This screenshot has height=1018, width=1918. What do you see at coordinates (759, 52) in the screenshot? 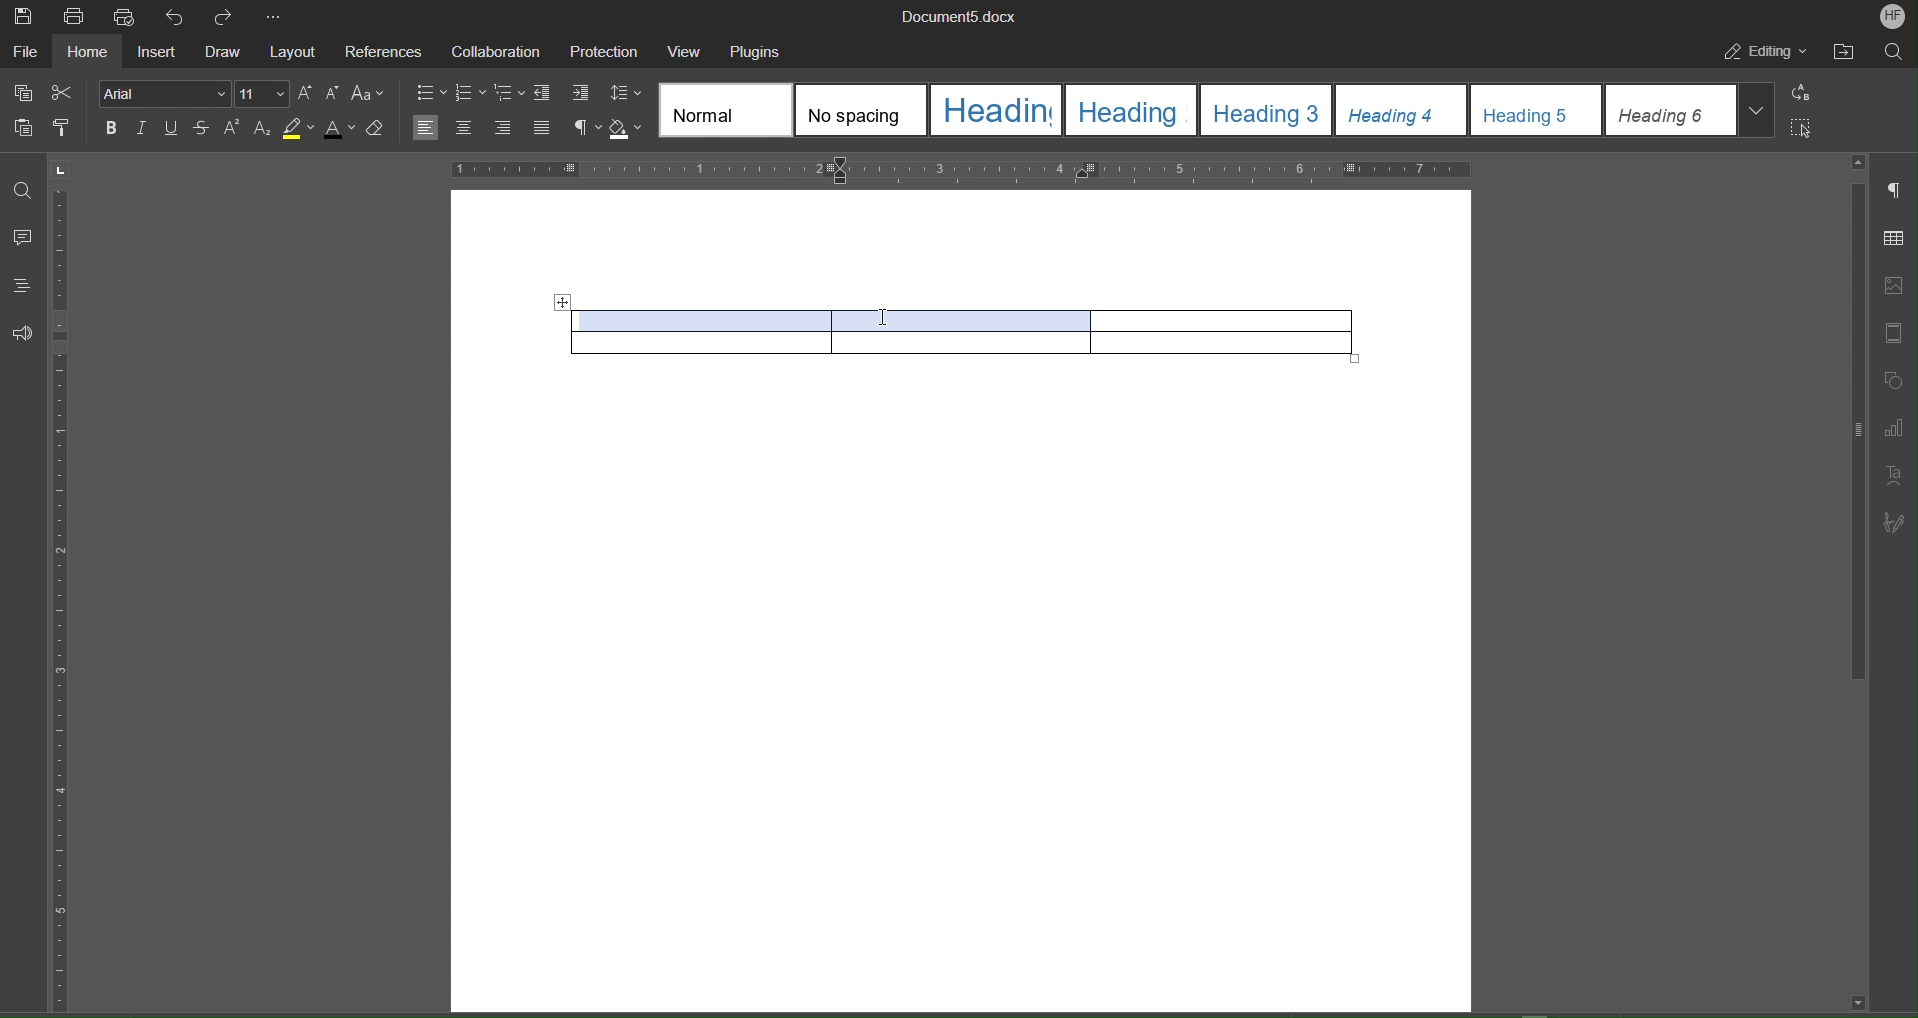
I see `Plugins` at bounding box center [759, 52].